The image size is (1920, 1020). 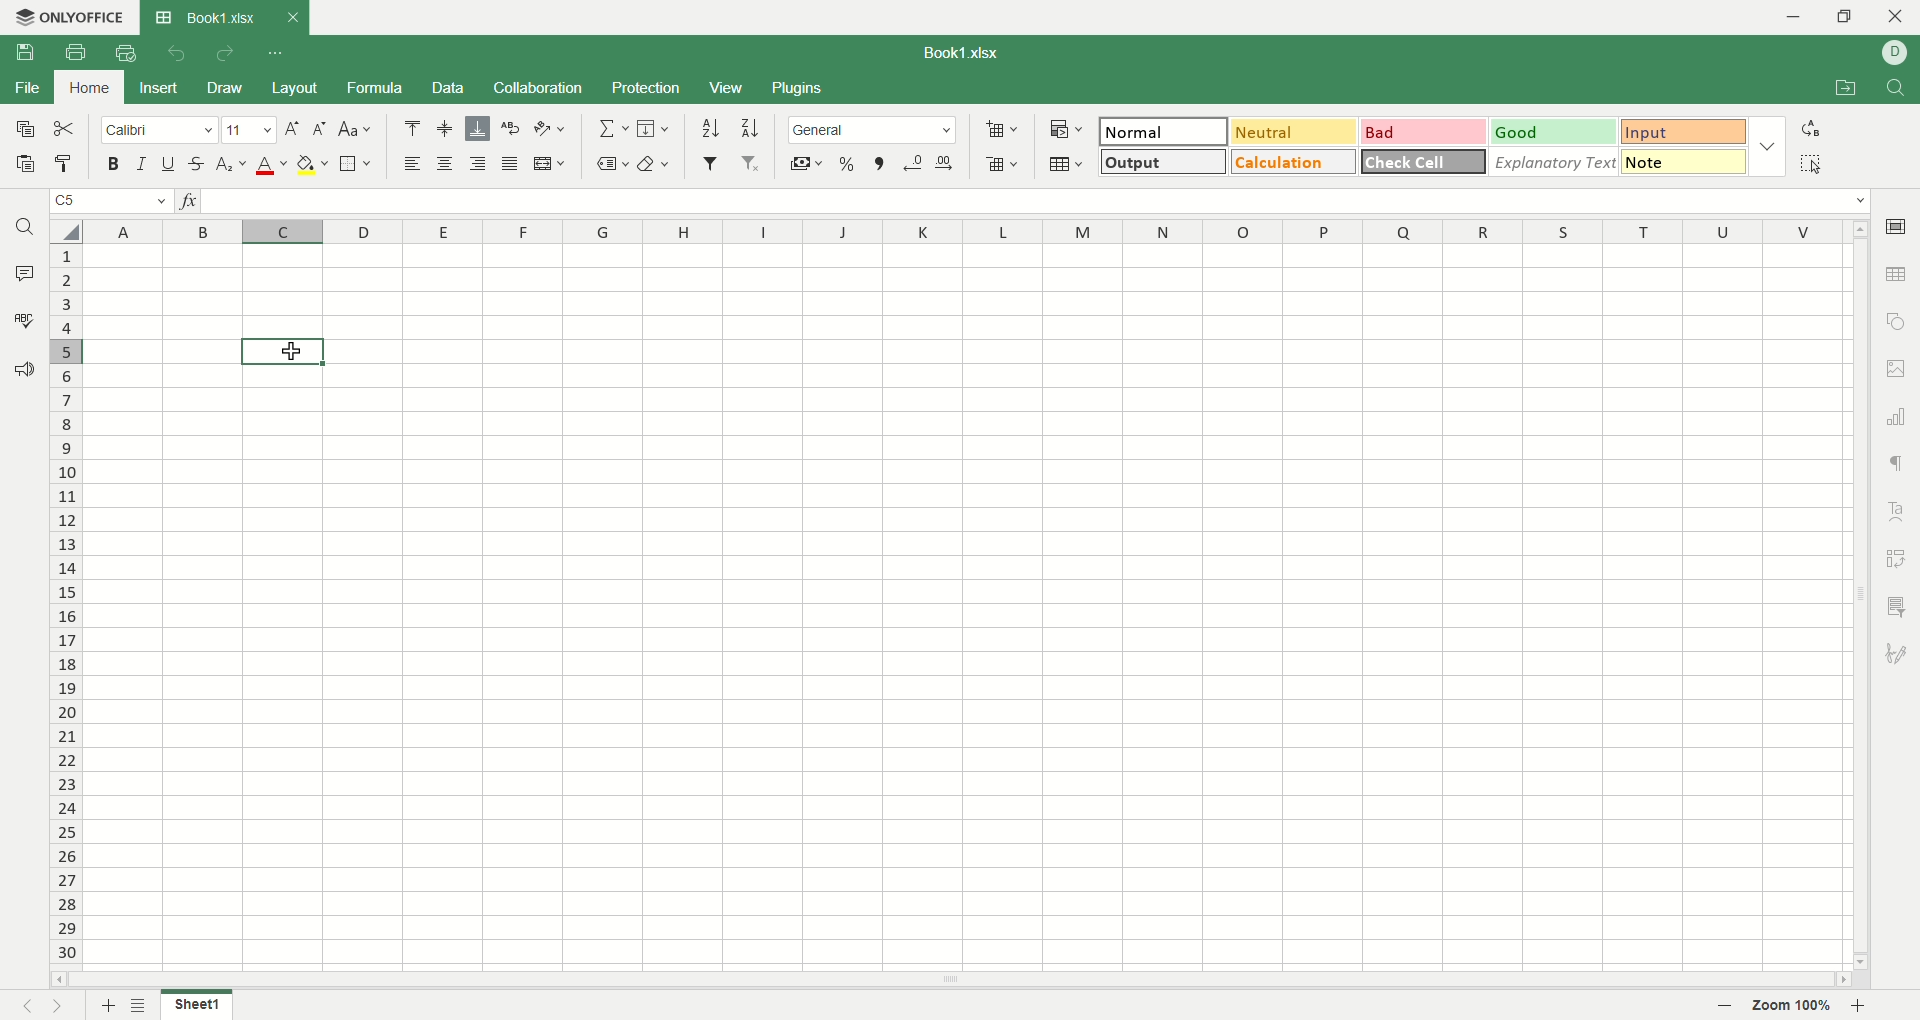 I want to click on paste, so click(x=26, y=166).